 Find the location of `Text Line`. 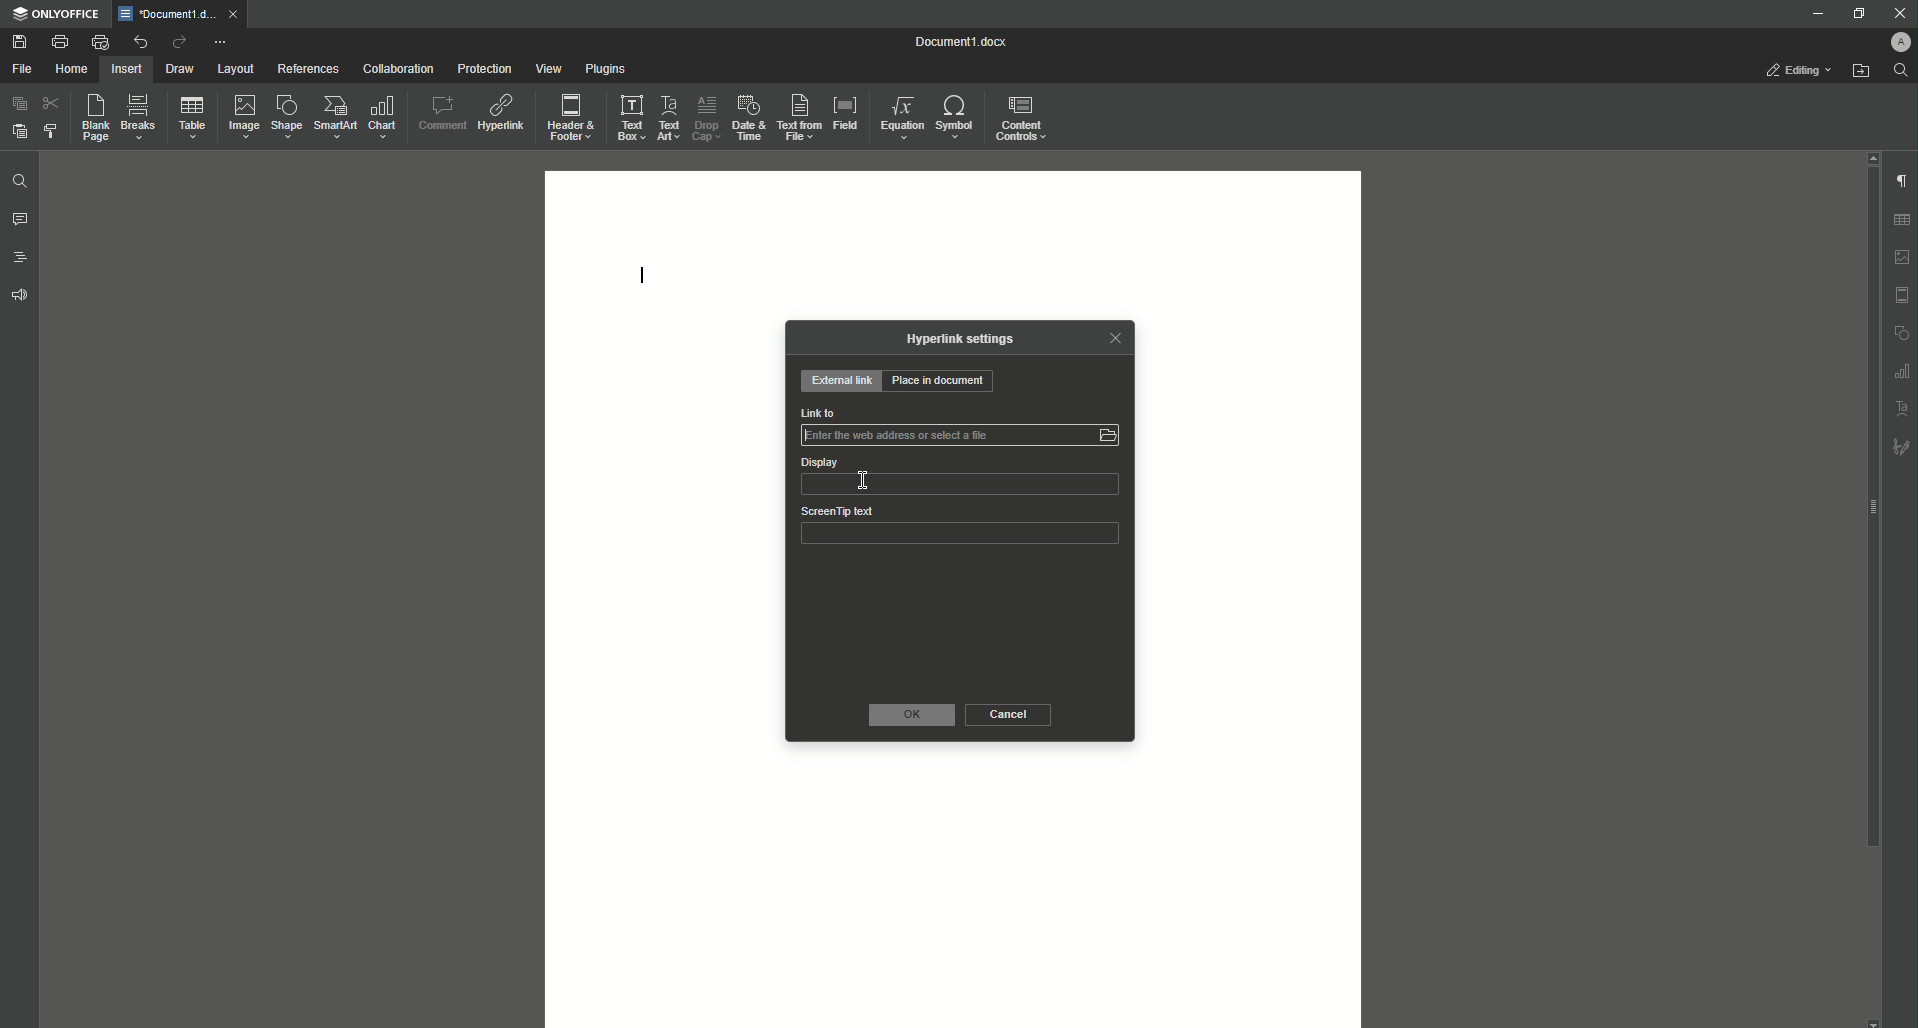

Text Line is located at coordinates (639, 277).